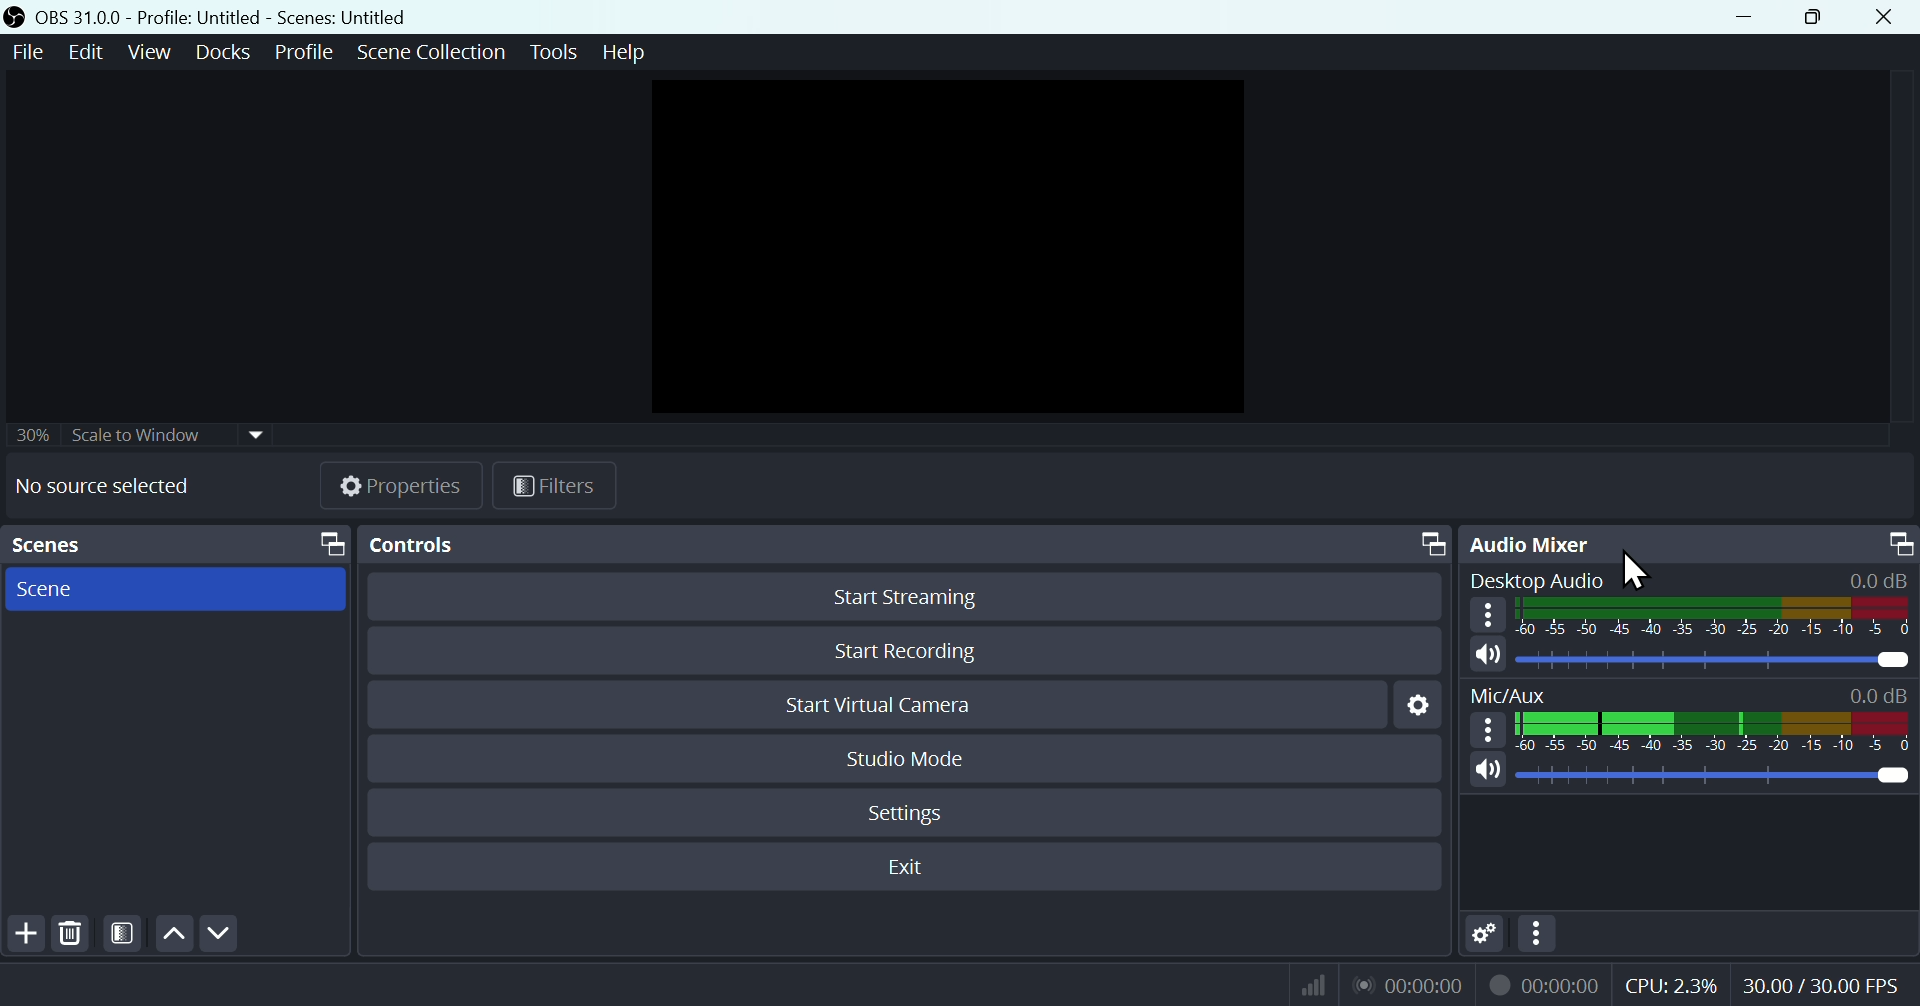 This screenshot has width=1920, height=1006. Describe the element at coordinates (1486, 930) in the screenshot. I see `Settings` at that location.